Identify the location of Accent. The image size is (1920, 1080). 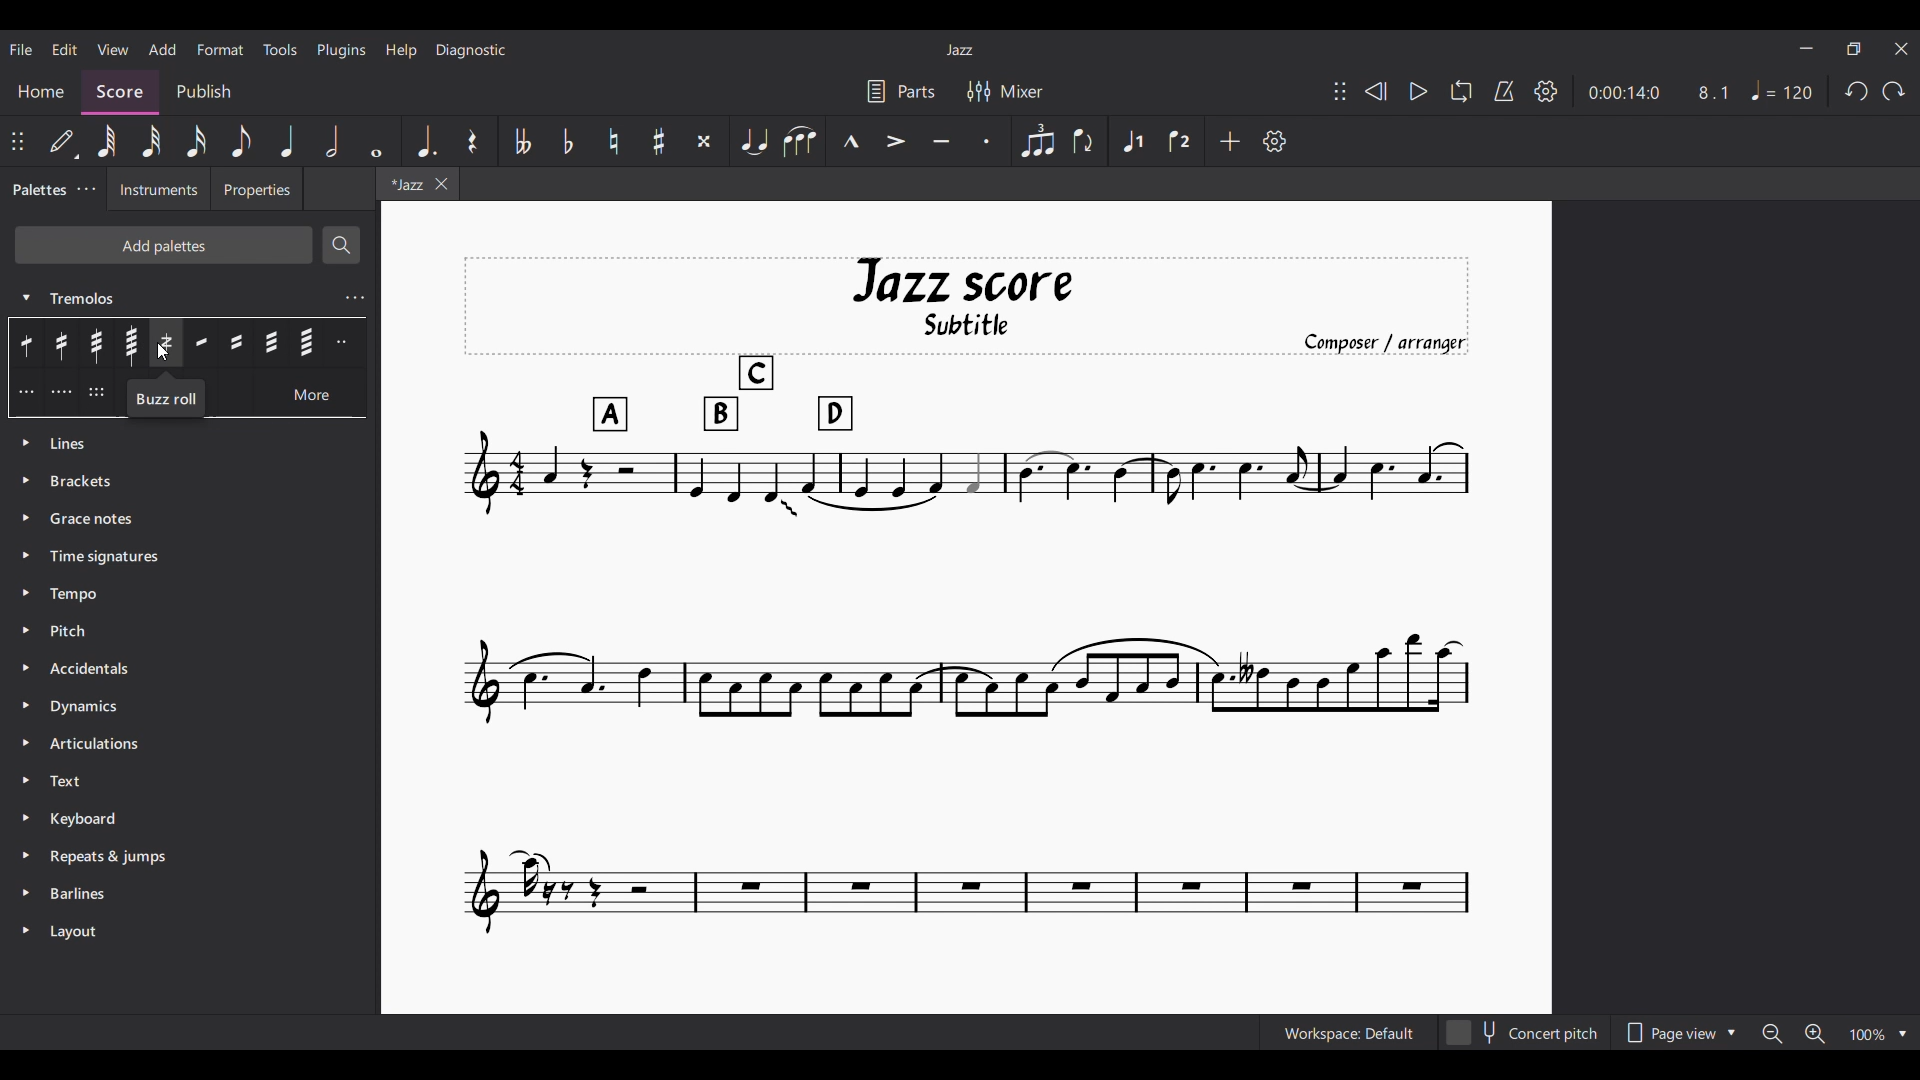
(895, 141).